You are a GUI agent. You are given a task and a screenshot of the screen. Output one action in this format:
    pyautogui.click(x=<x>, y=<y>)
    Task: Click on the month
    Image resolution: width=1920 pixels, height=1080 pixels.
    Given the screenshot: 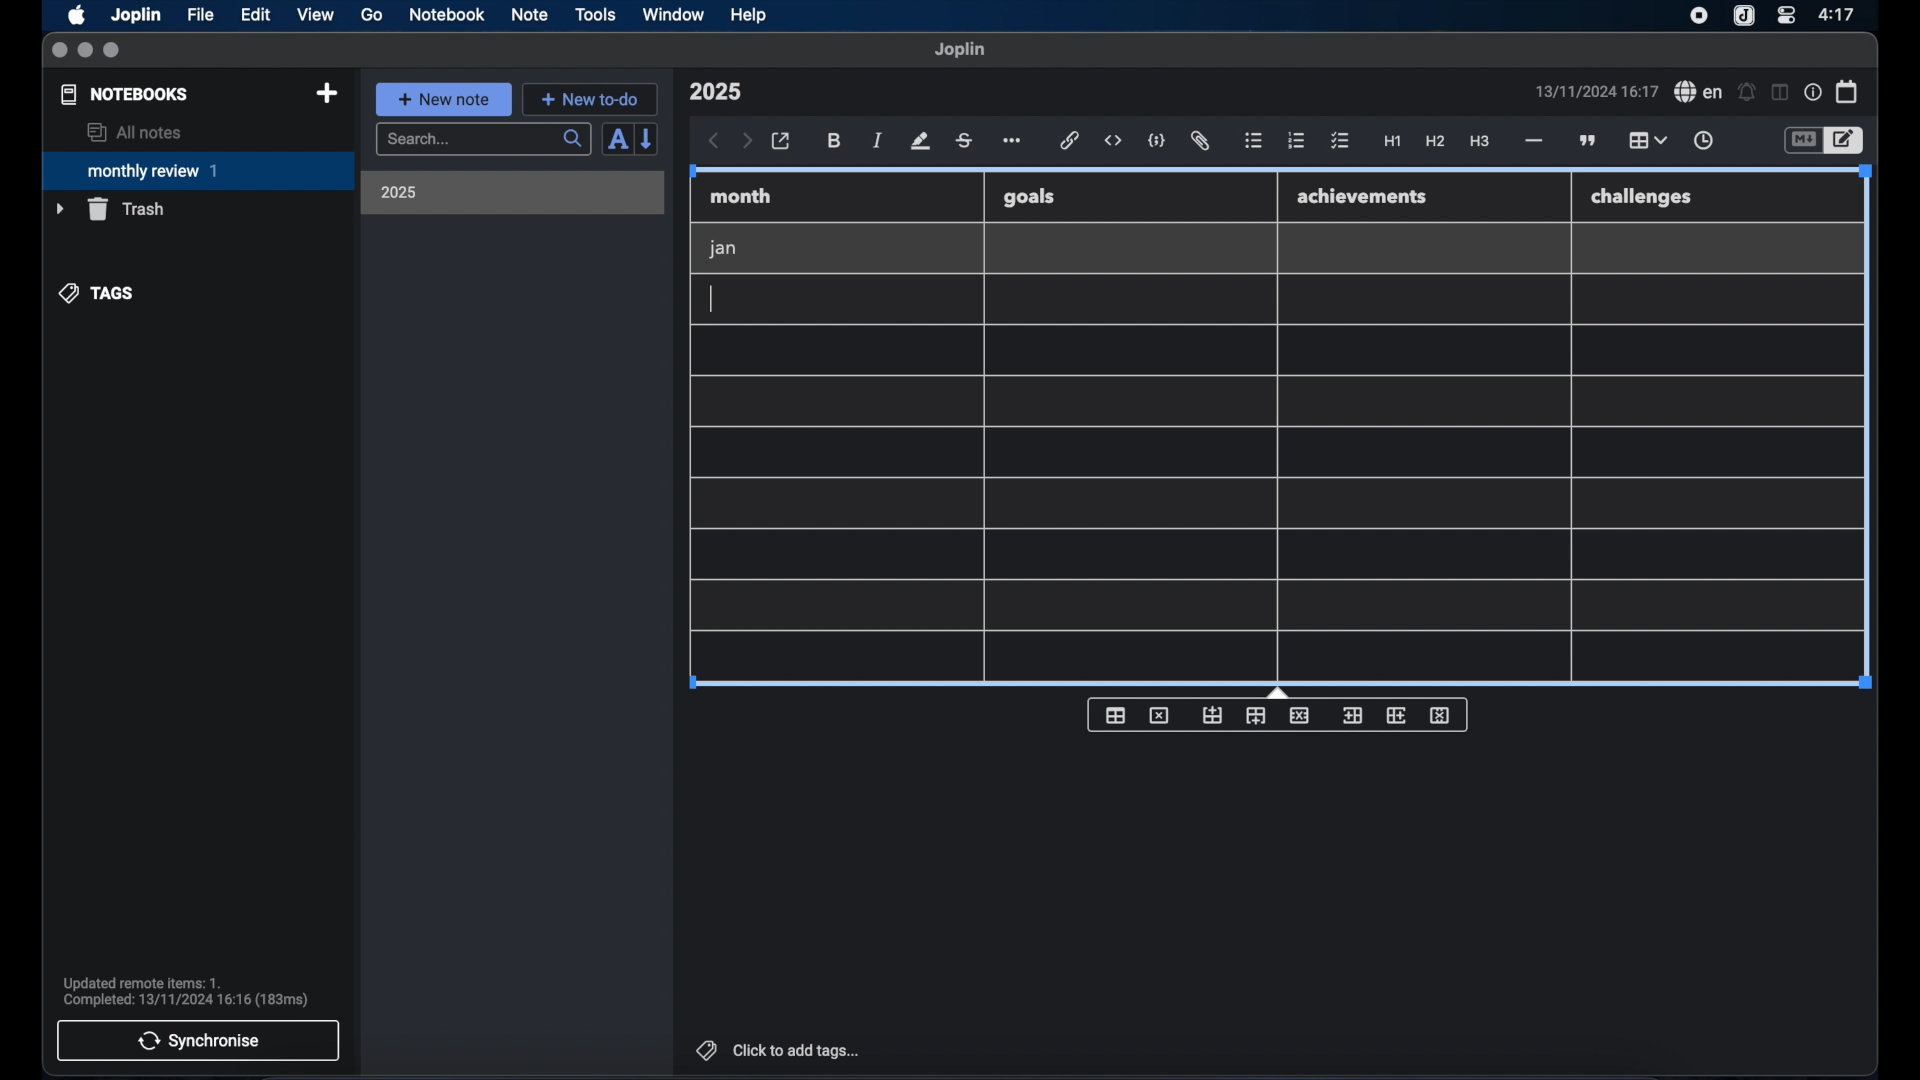 What is the action you would take?
    pyautogui.click(x=741, y=196)
    